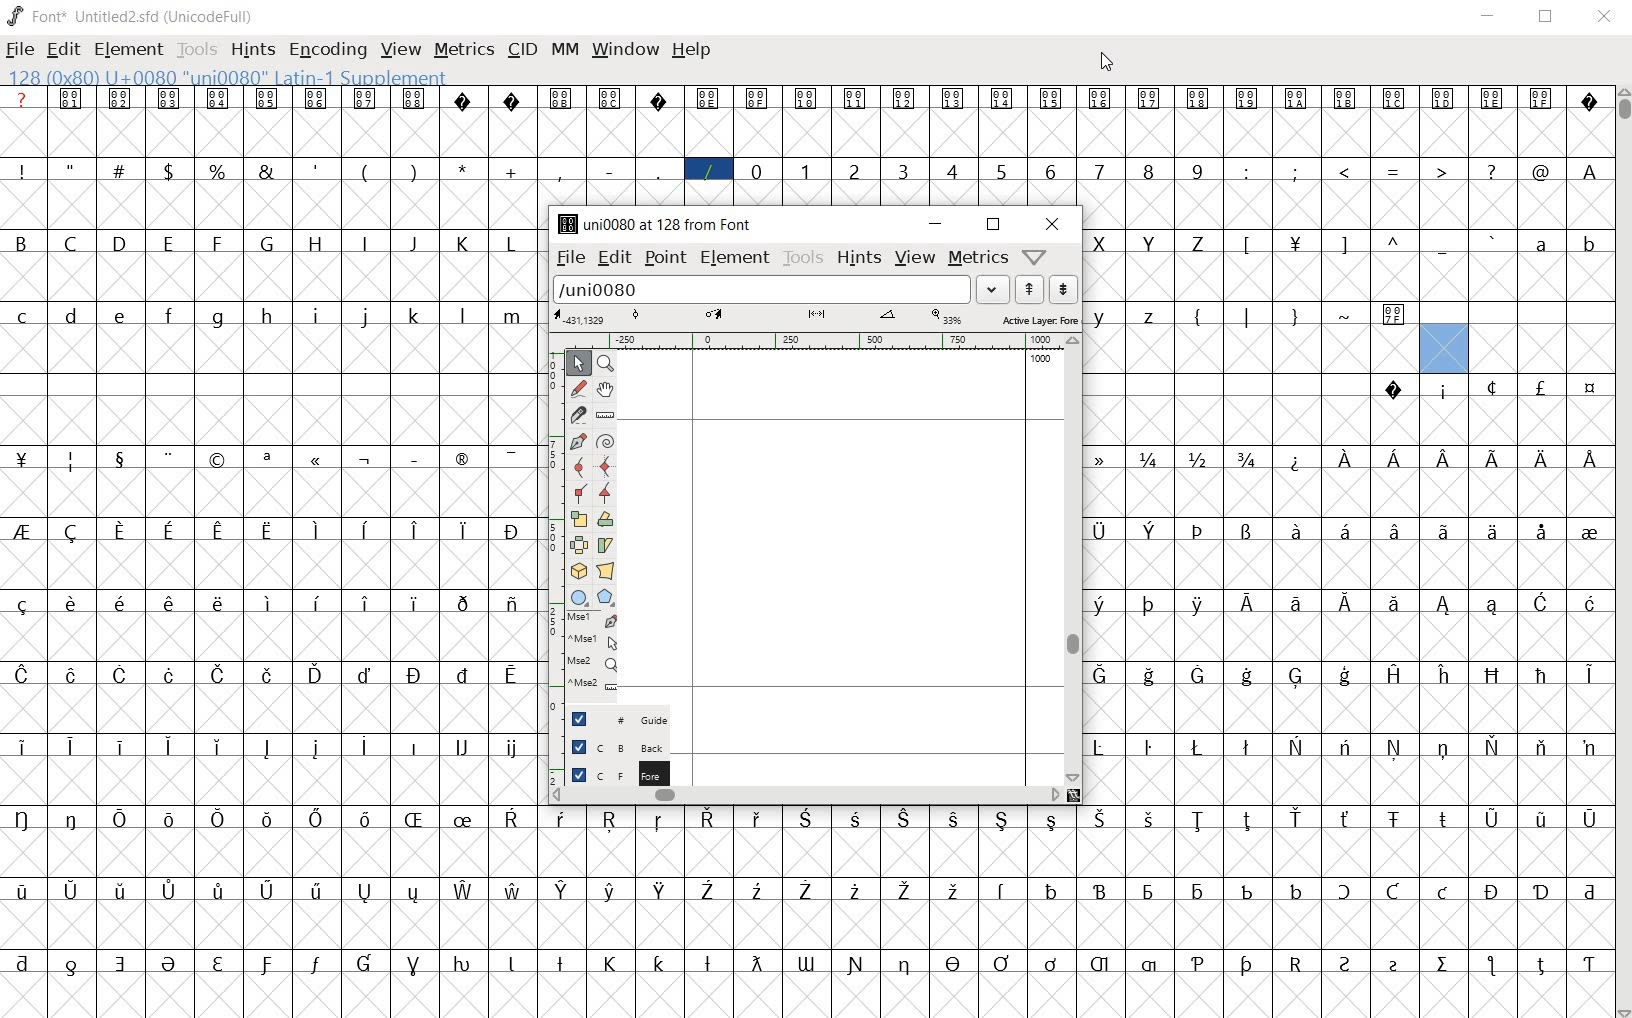 The width and height of the screenshot is (1632, 1018). What do you see at coordinates (365, 819) in the screenshot?
I see `glyph` at bounding box center [365, 819].